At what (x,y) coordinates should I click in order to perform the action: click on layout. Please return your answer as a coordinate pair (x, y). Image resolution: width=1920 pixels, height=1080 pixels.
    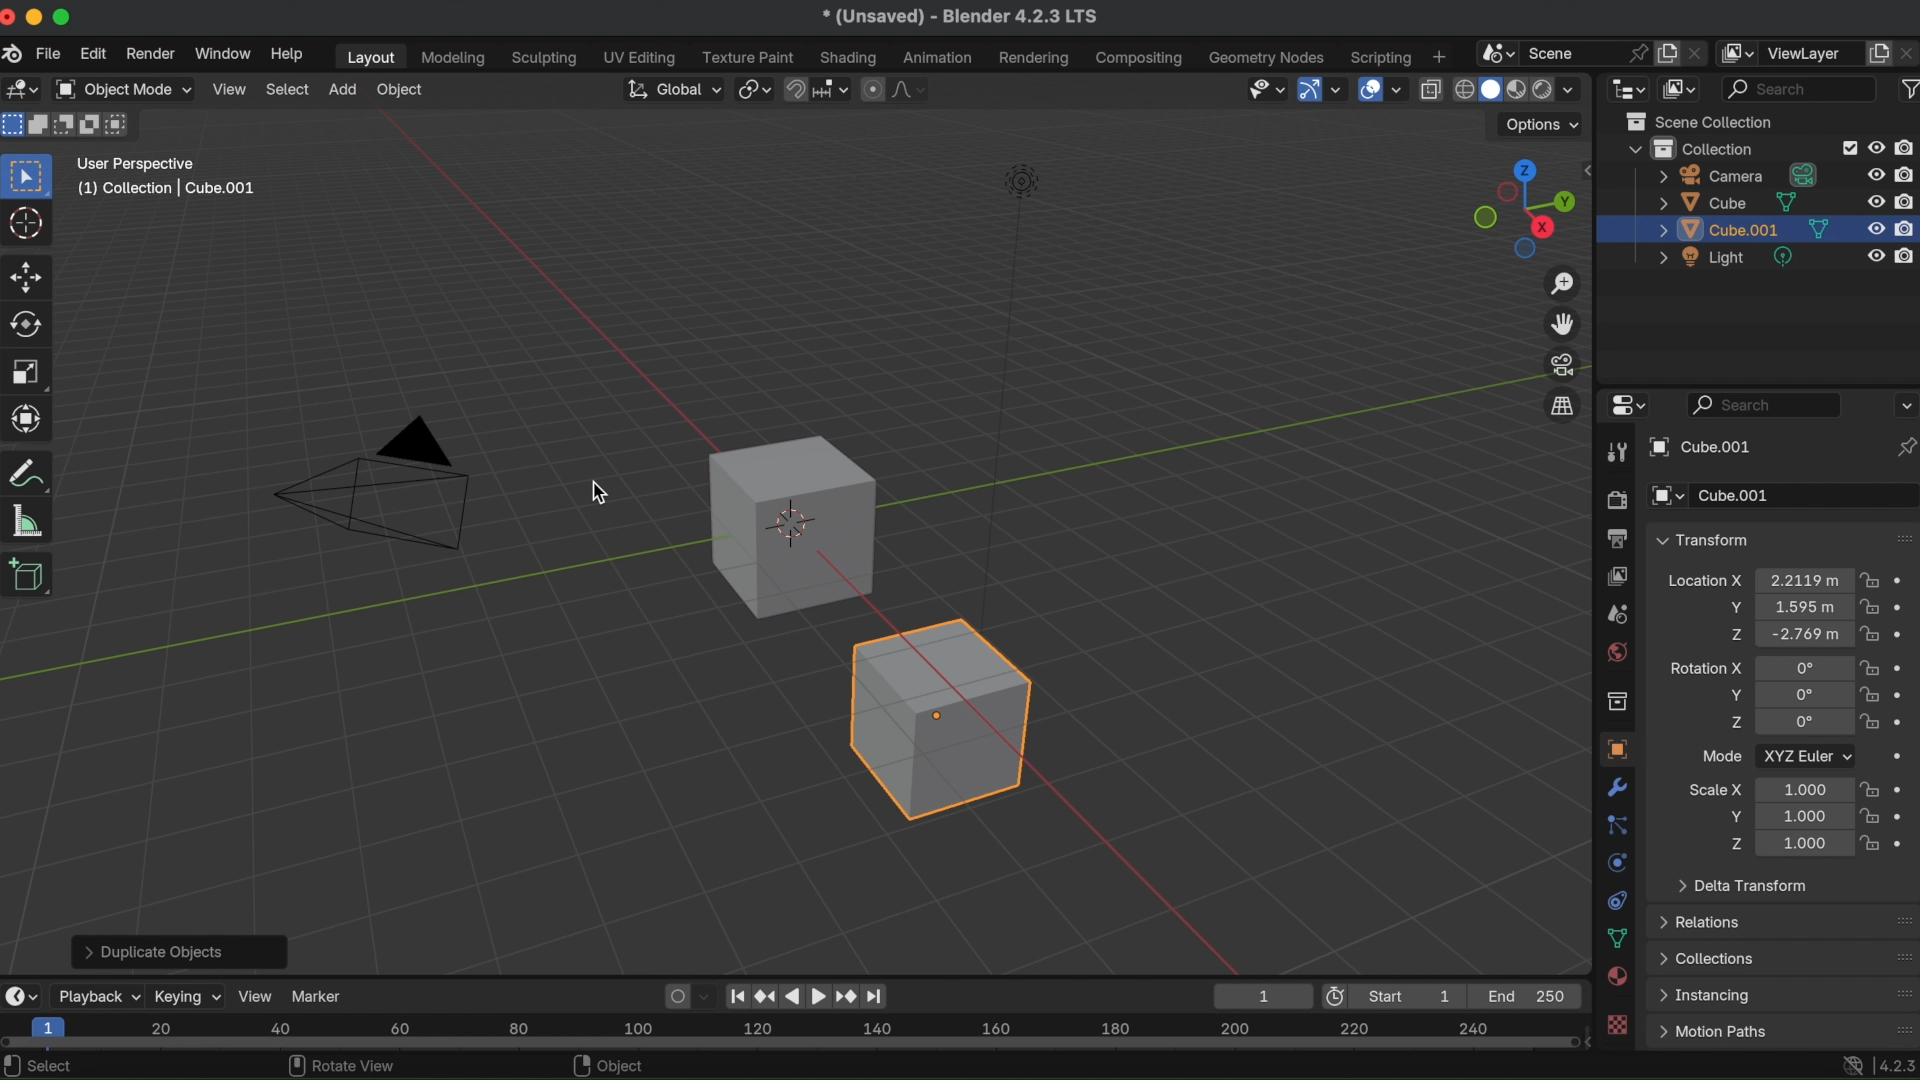
    Looking at the image, I should click on (367, 57).